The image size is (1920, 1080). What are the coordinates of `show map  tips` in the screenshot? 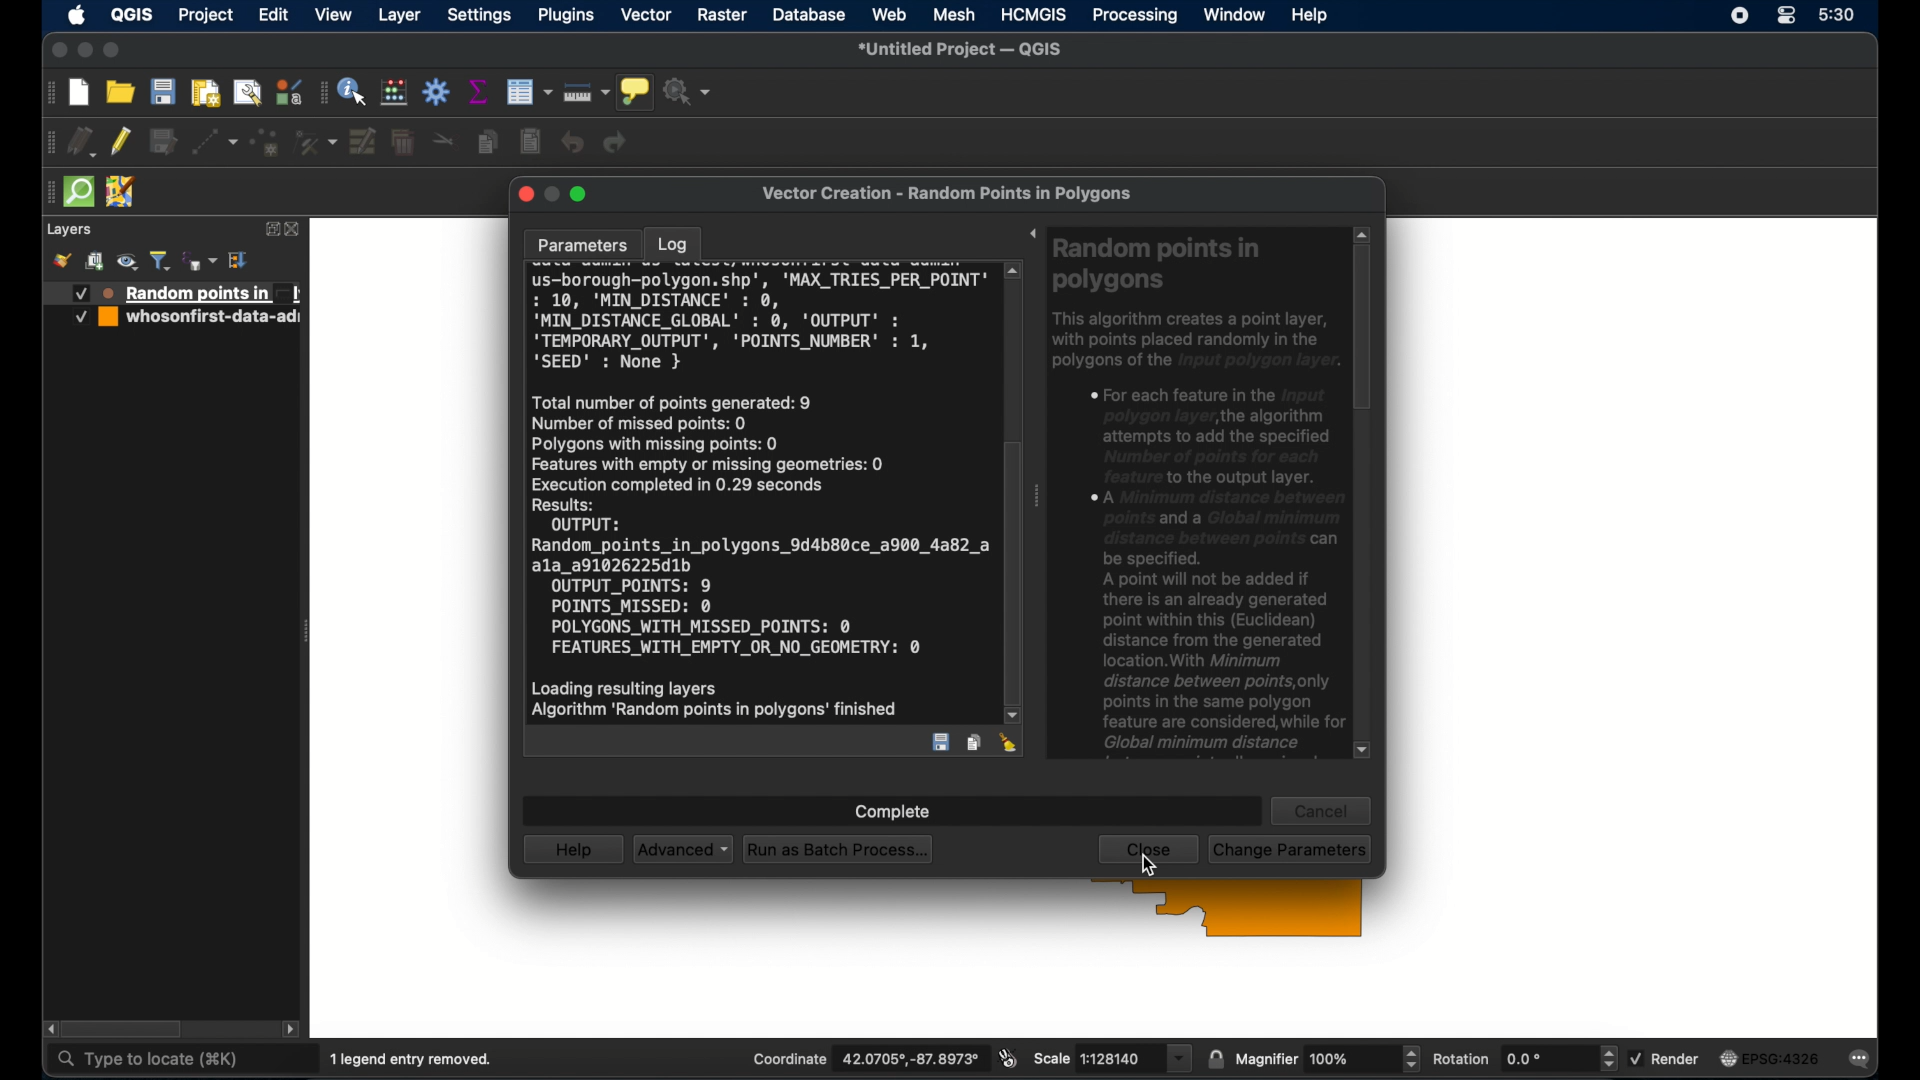 It's located at (635, 92).